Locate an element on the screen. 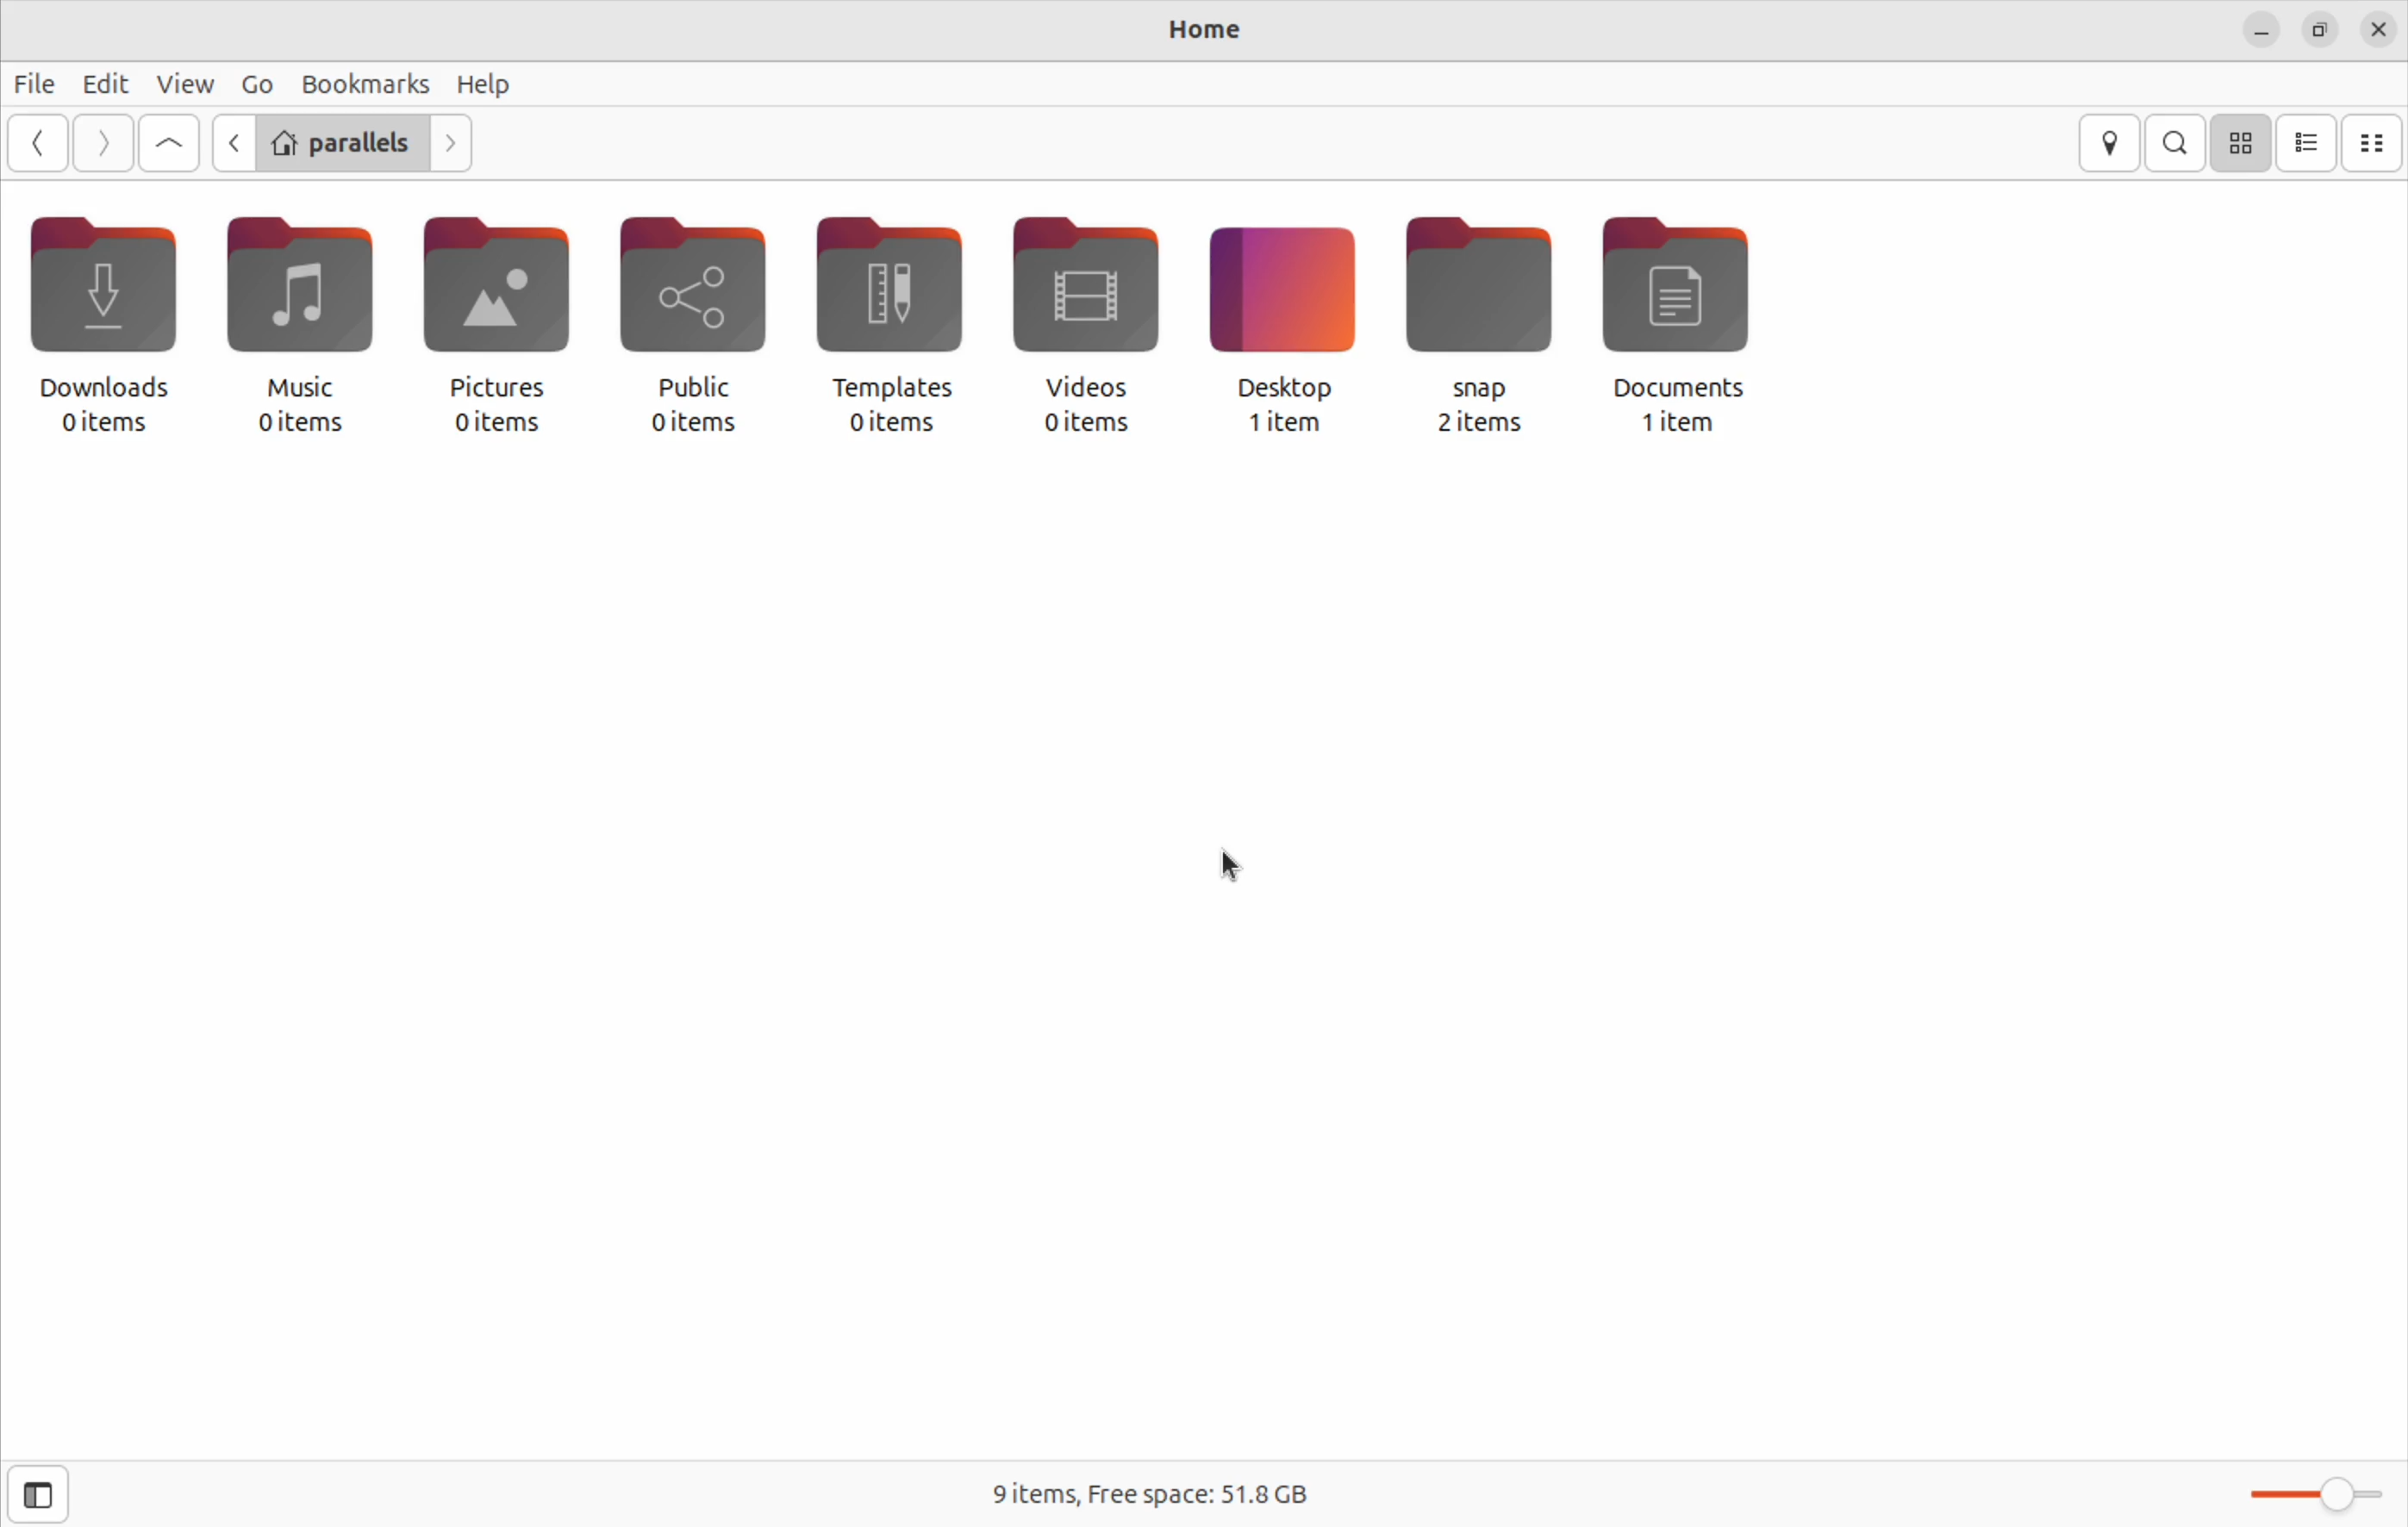 The height and width of the screenshot is (1527, 2408). 0 items is located at coordinates (890, 424).